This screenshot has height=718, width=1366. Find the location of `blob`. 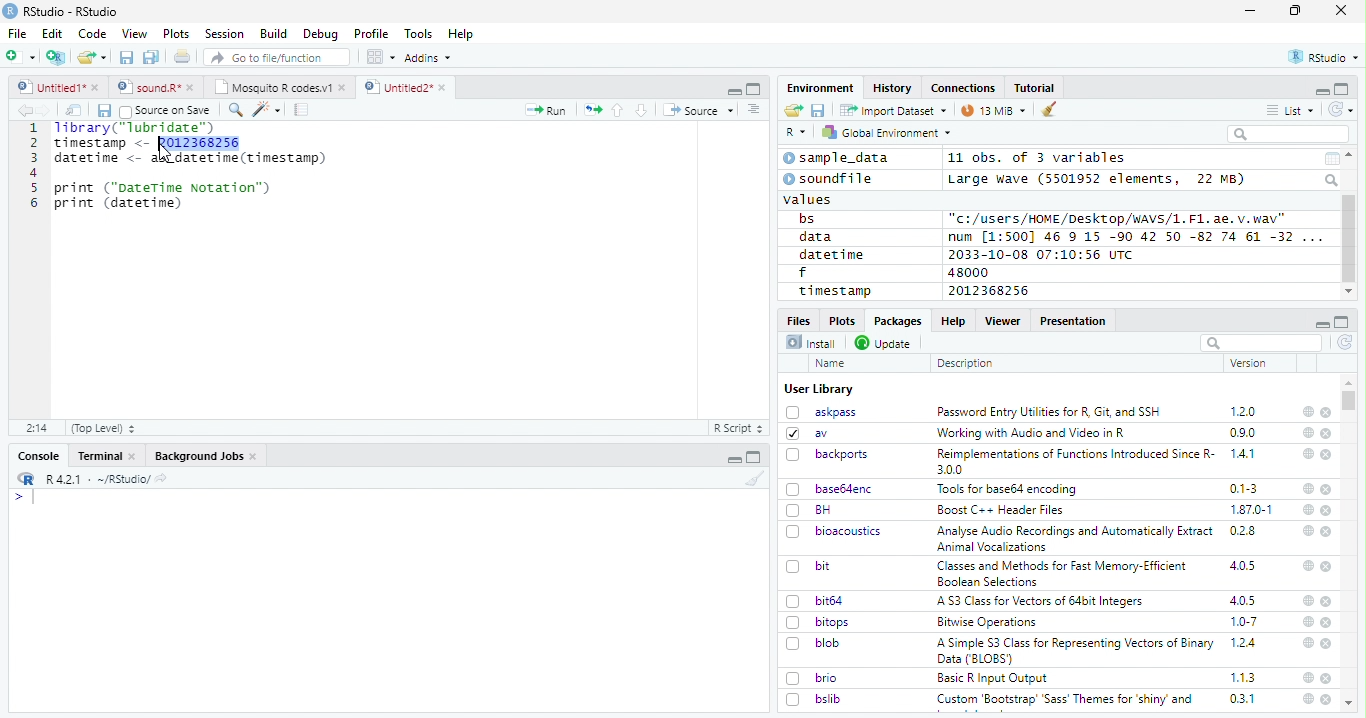

blob is located at coordinates (813, 643).